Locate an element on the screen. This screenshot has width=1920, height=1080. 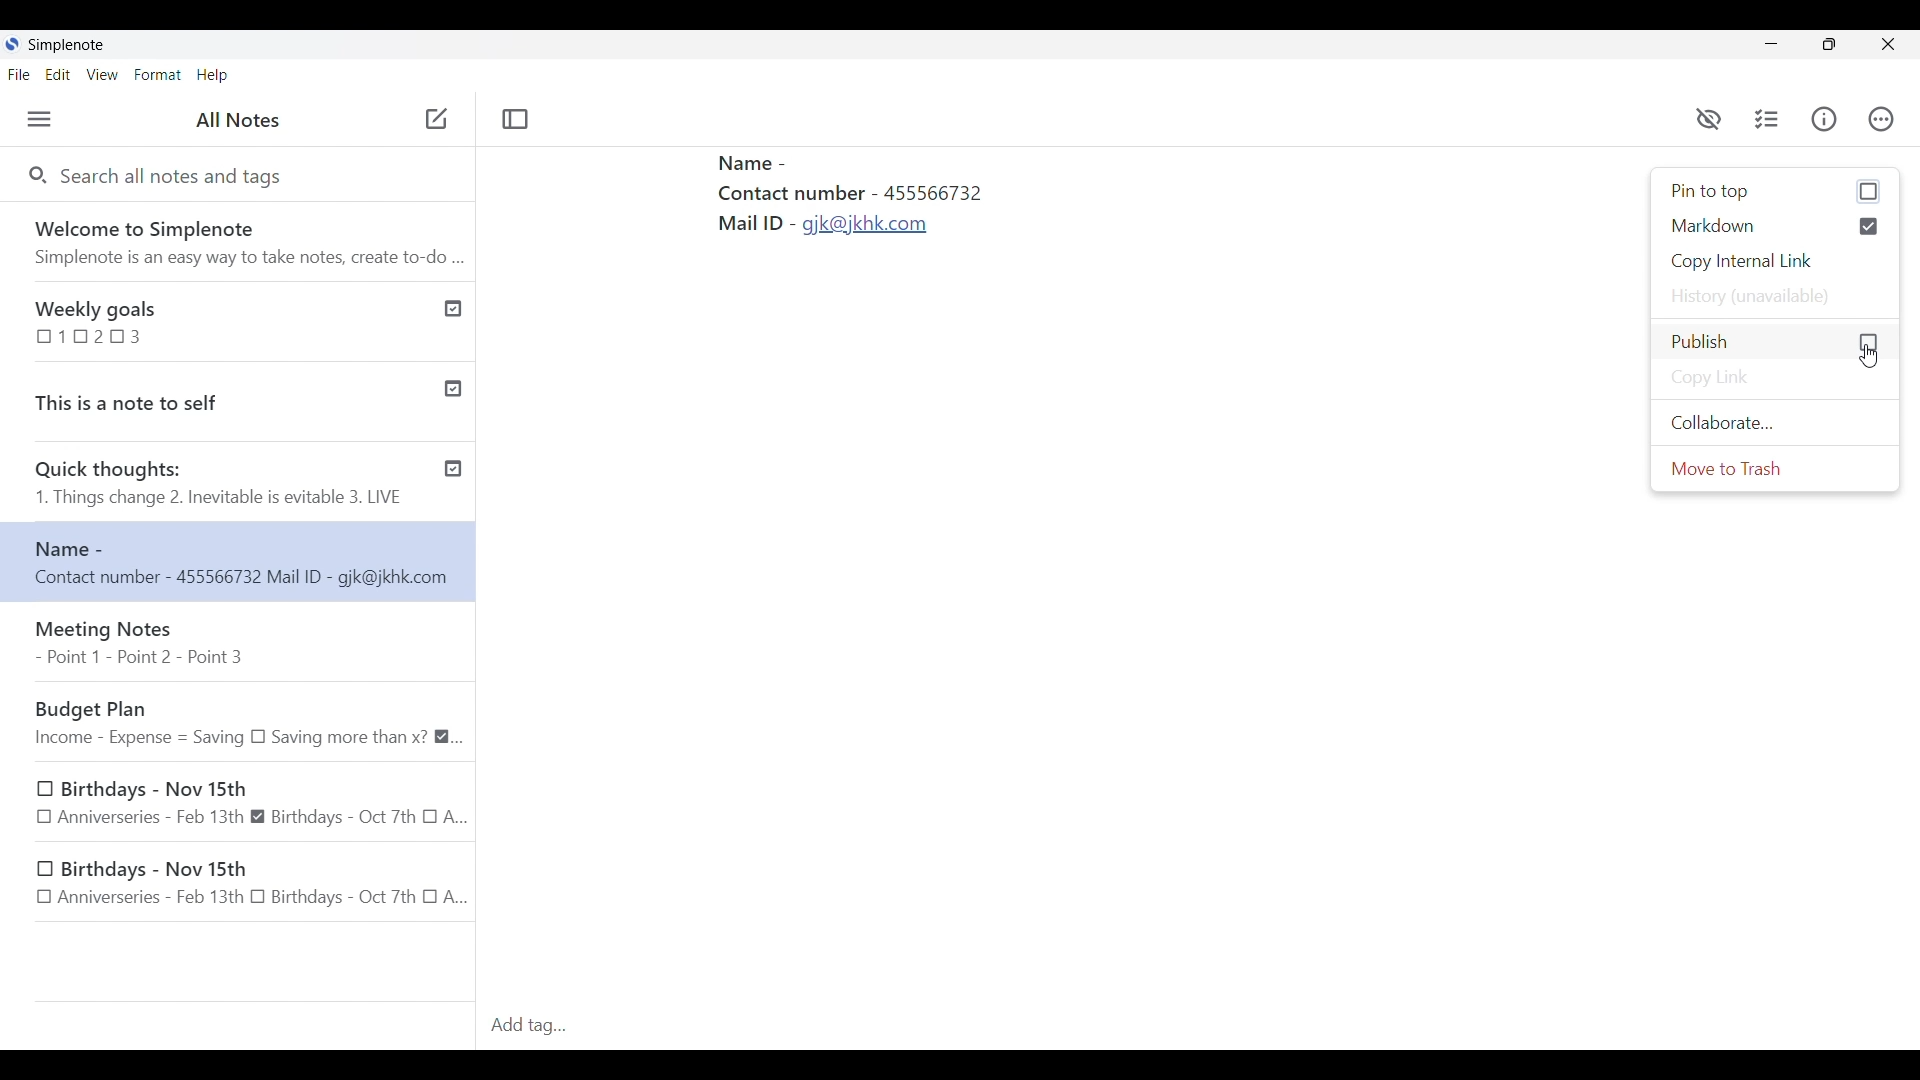
Budget Plan is located at coordinates (245, 720).